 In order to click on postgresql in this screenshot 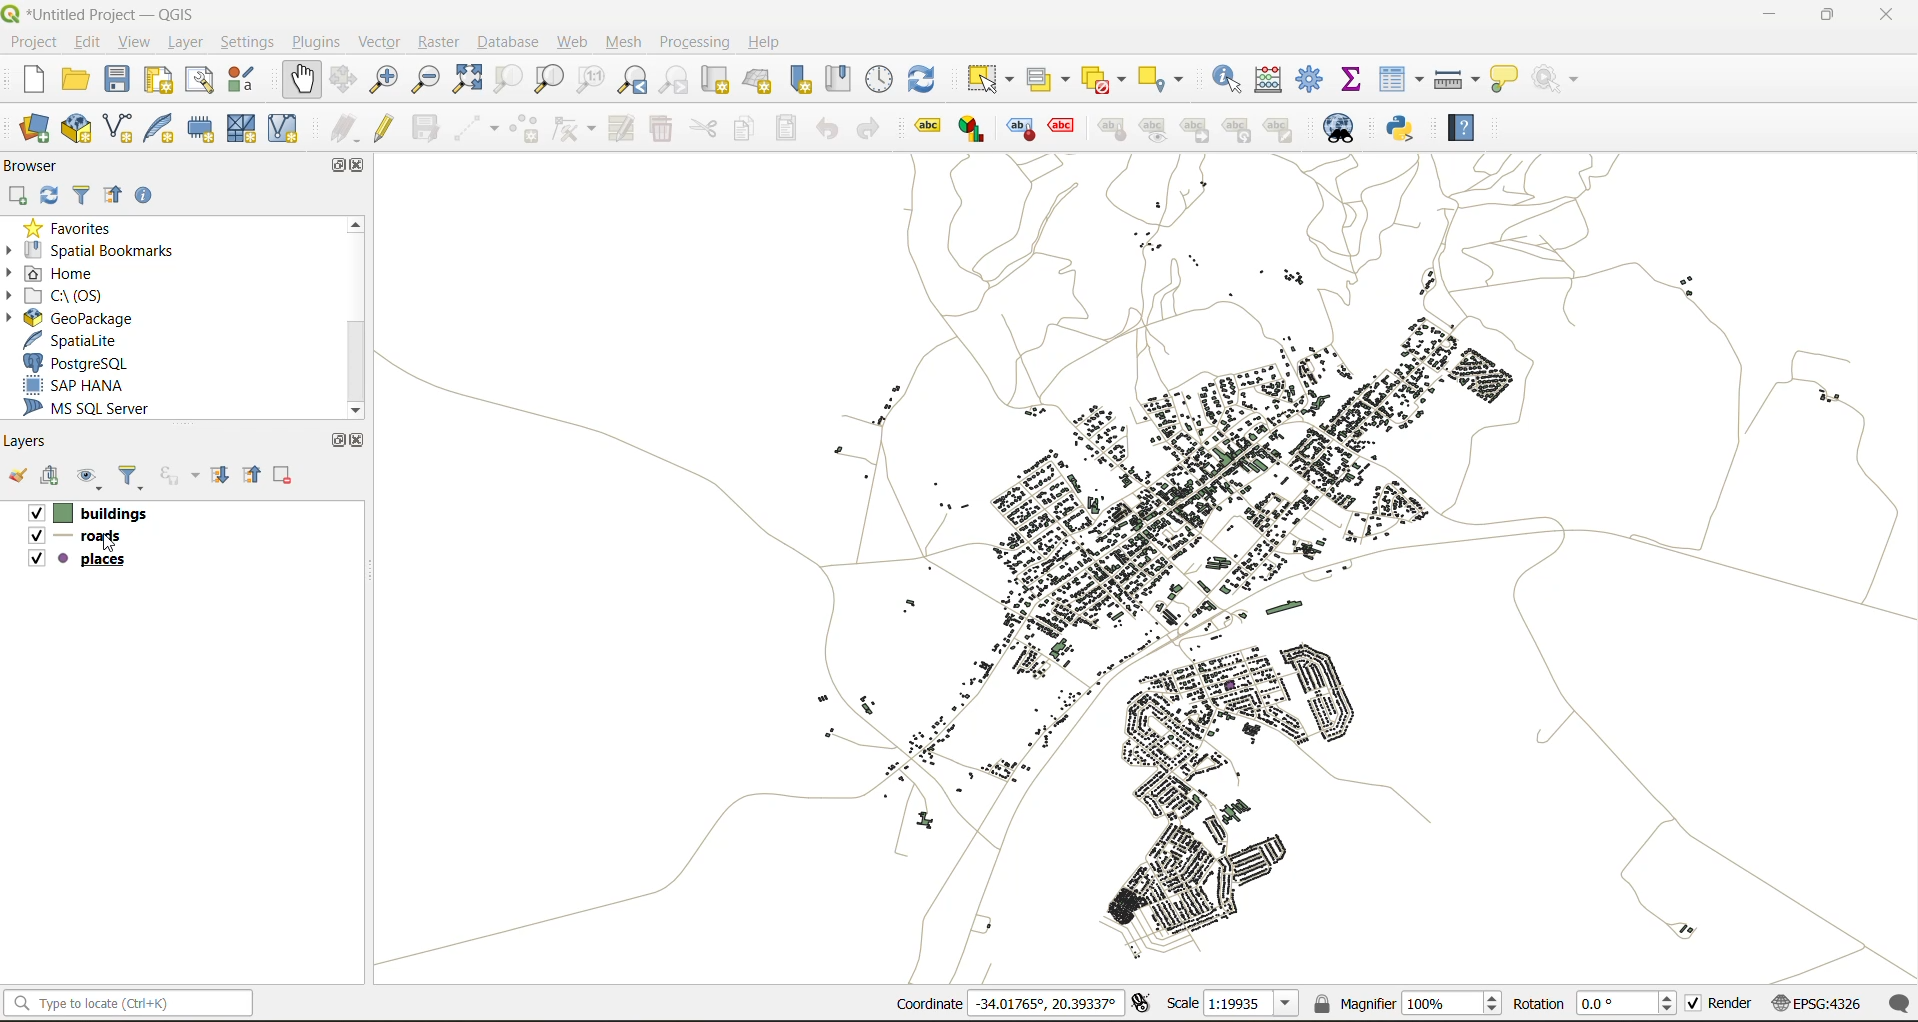, I will do `click(77, 361)`.